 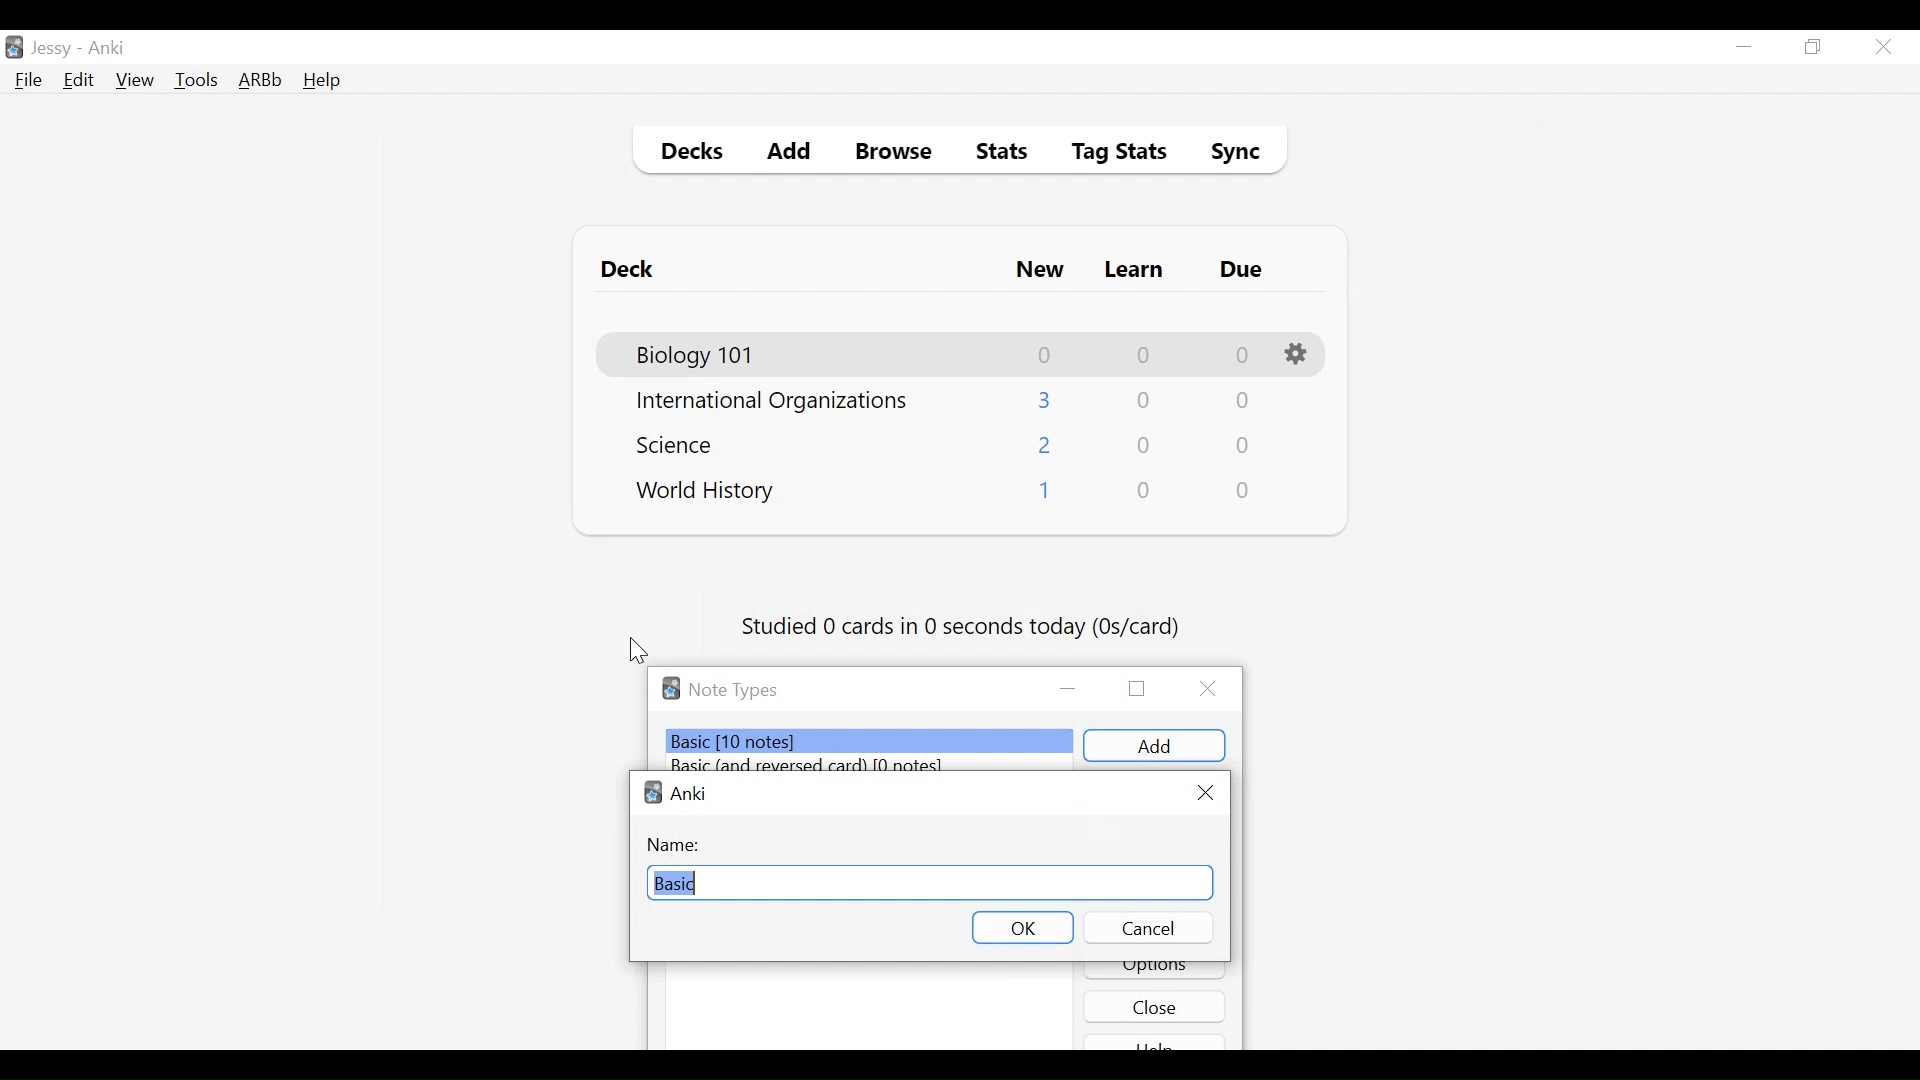 I want to click on minimize, so click(x=1070, y=690).